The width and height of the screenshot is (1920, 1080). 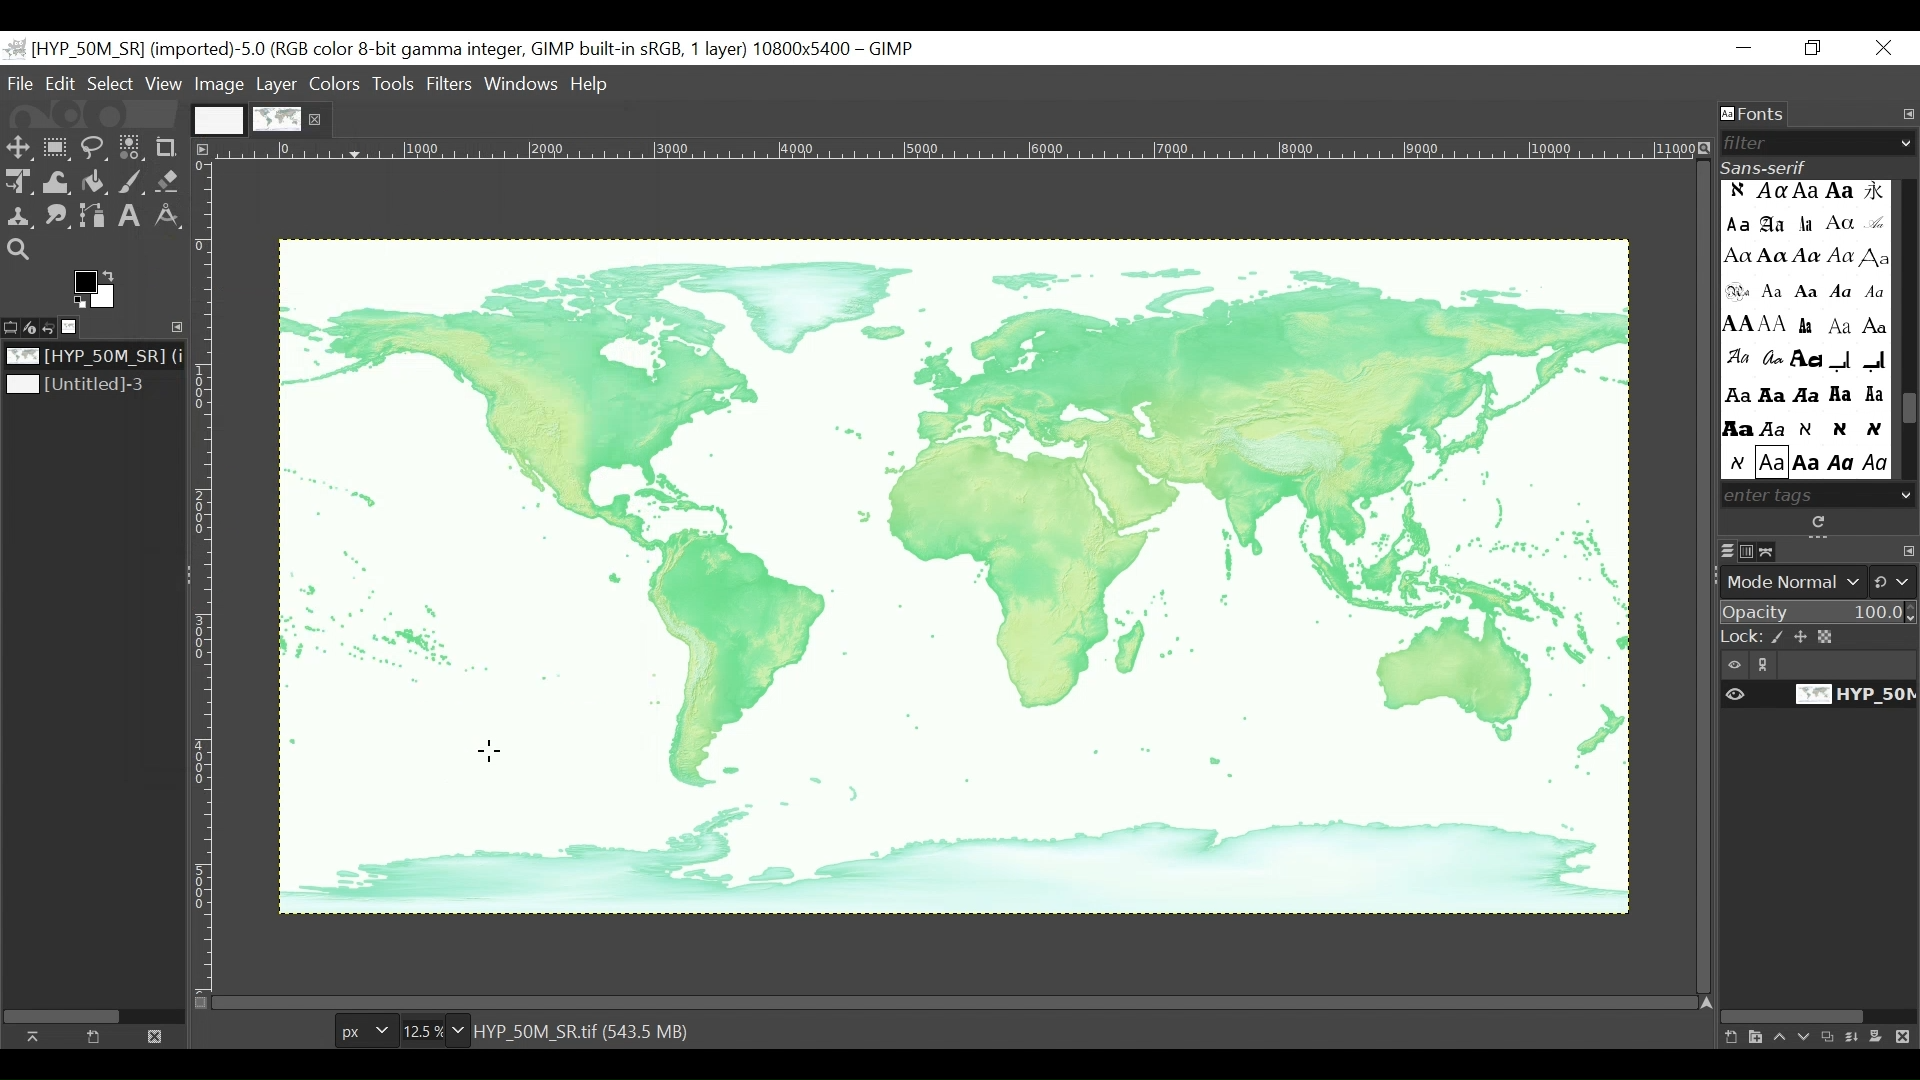 I want to click on Enter Tags, so click(x=1804, y=329).